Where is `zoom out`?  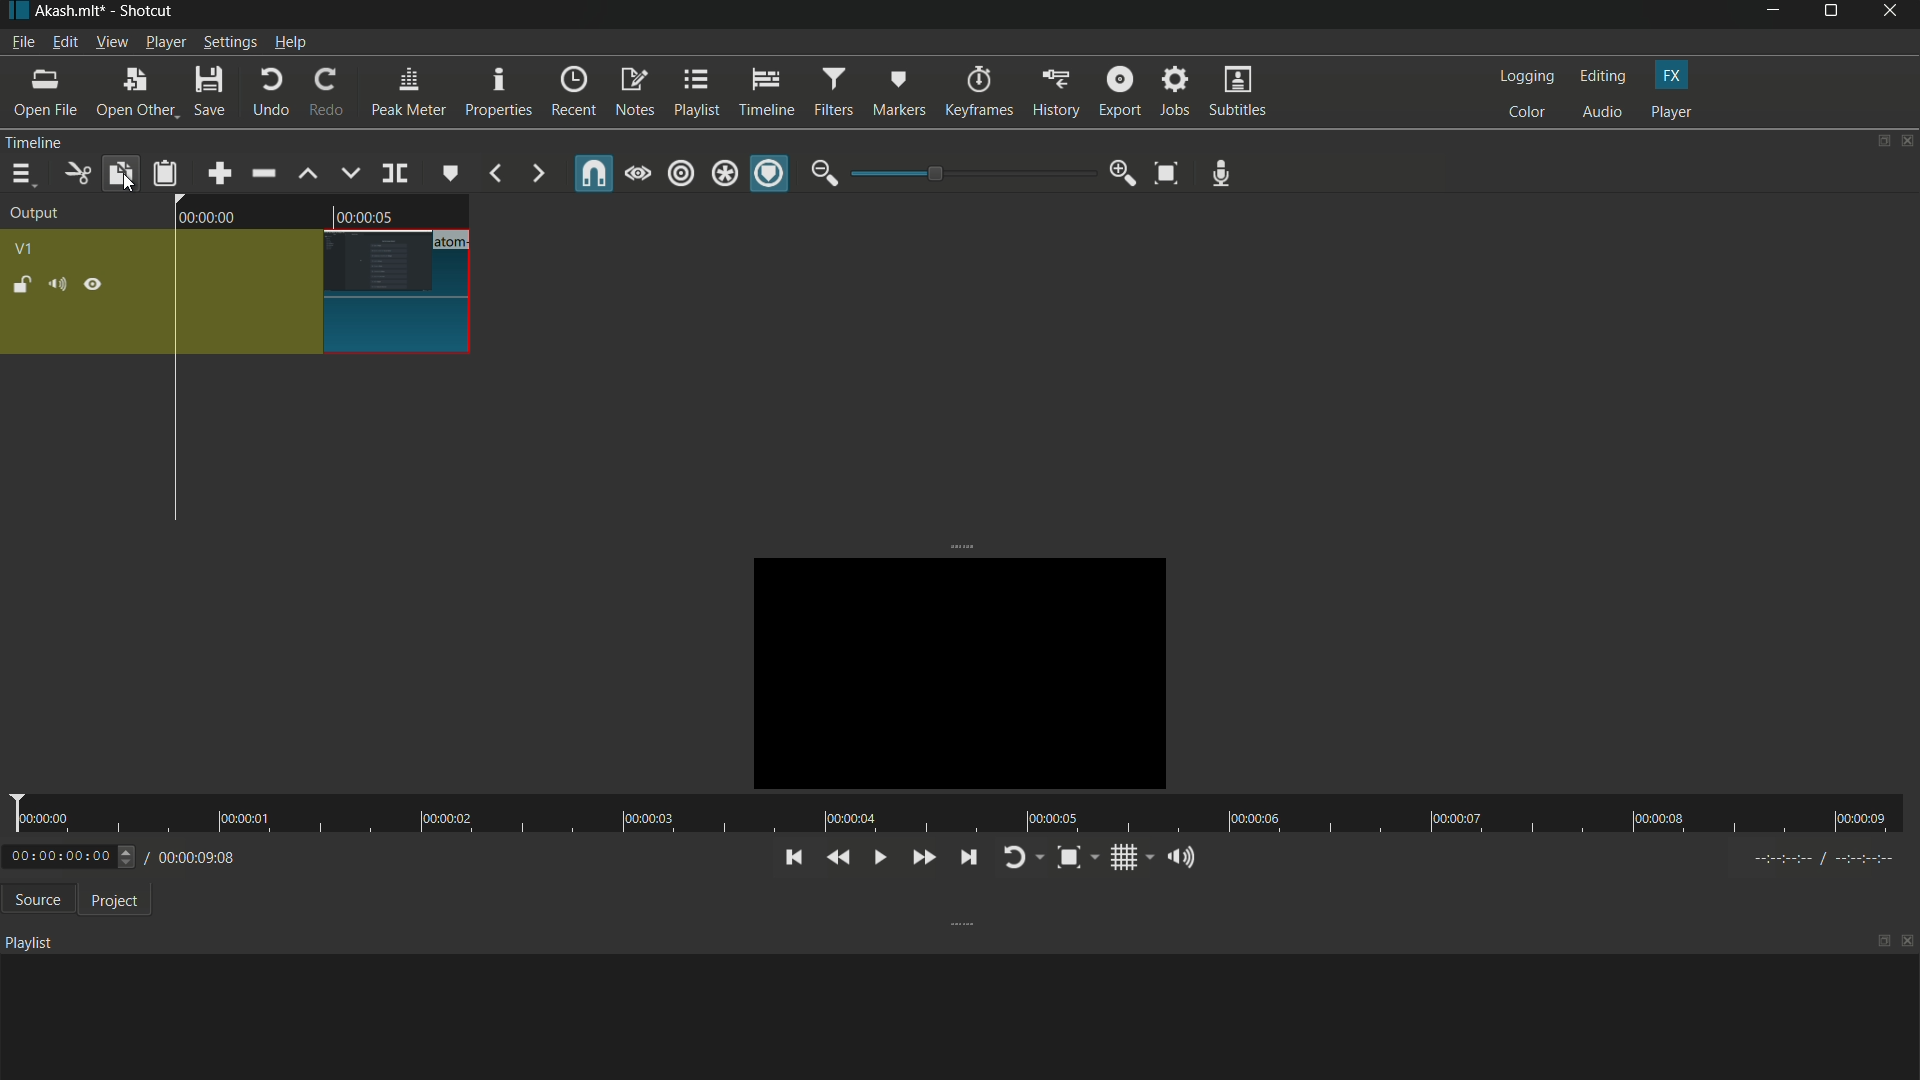 zoom out is located at coordinates (824, 173).